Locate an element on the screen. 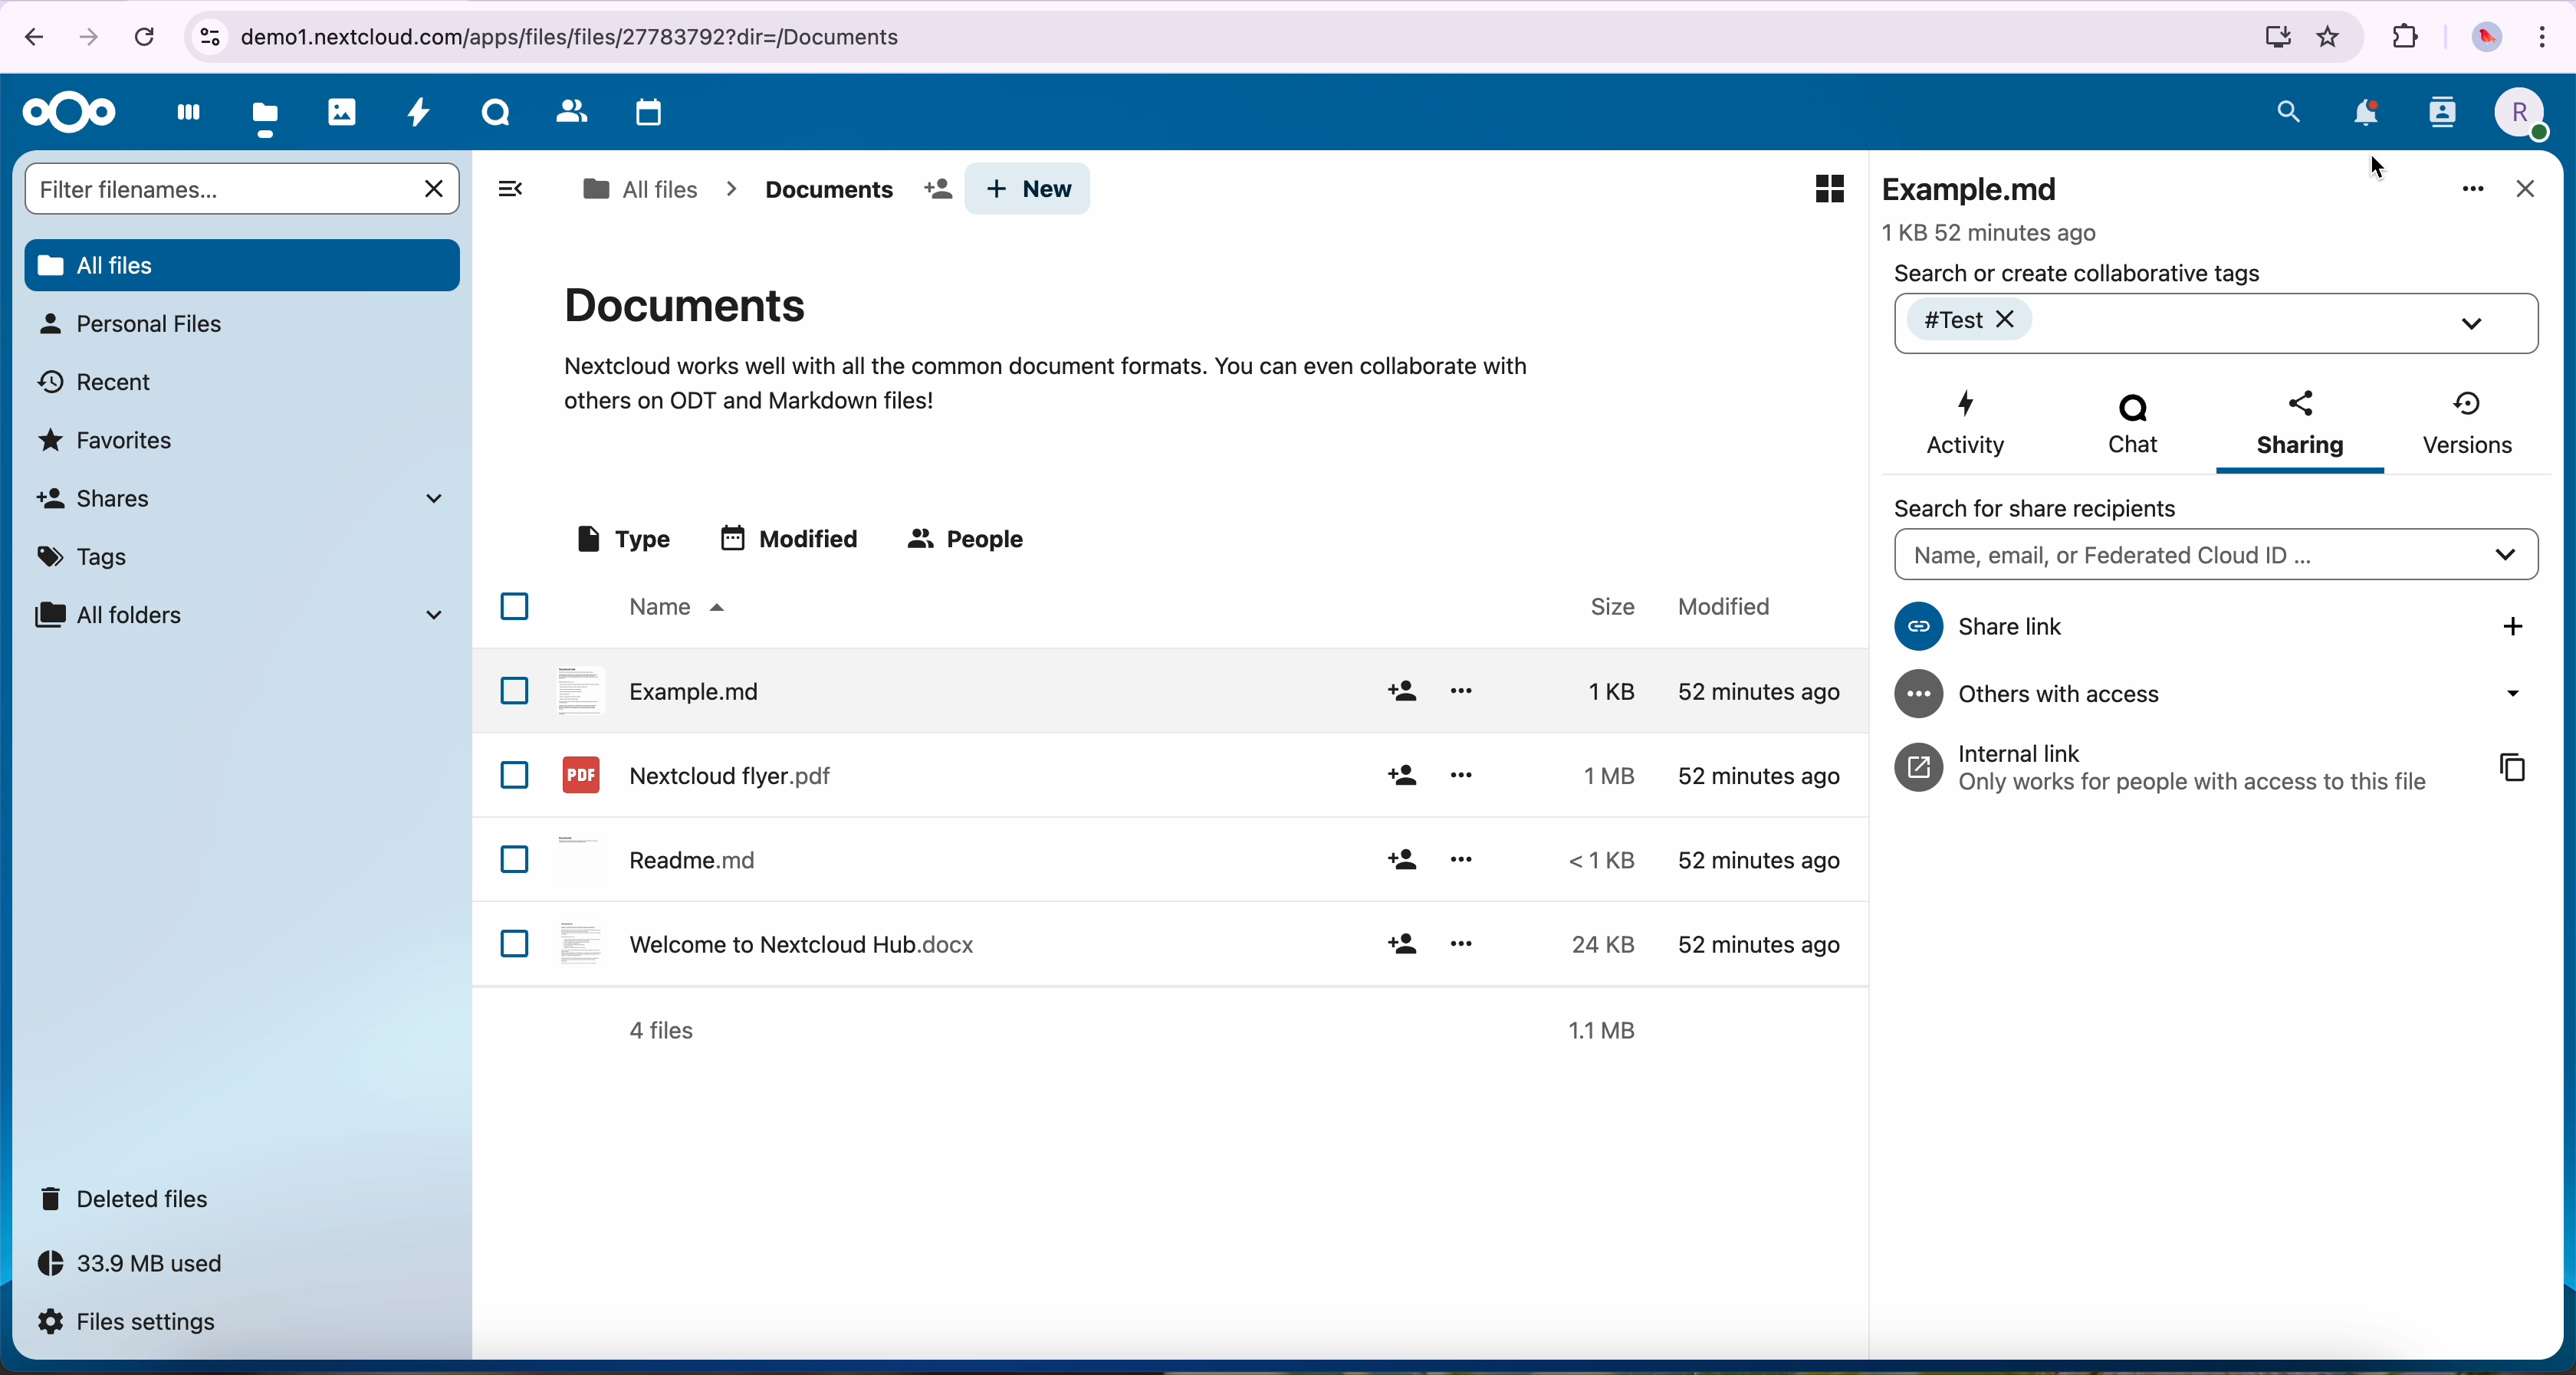 Image resolution: width=2576 pixels, height=1375 pixels. readme.md is located at coordinates (664, 855).